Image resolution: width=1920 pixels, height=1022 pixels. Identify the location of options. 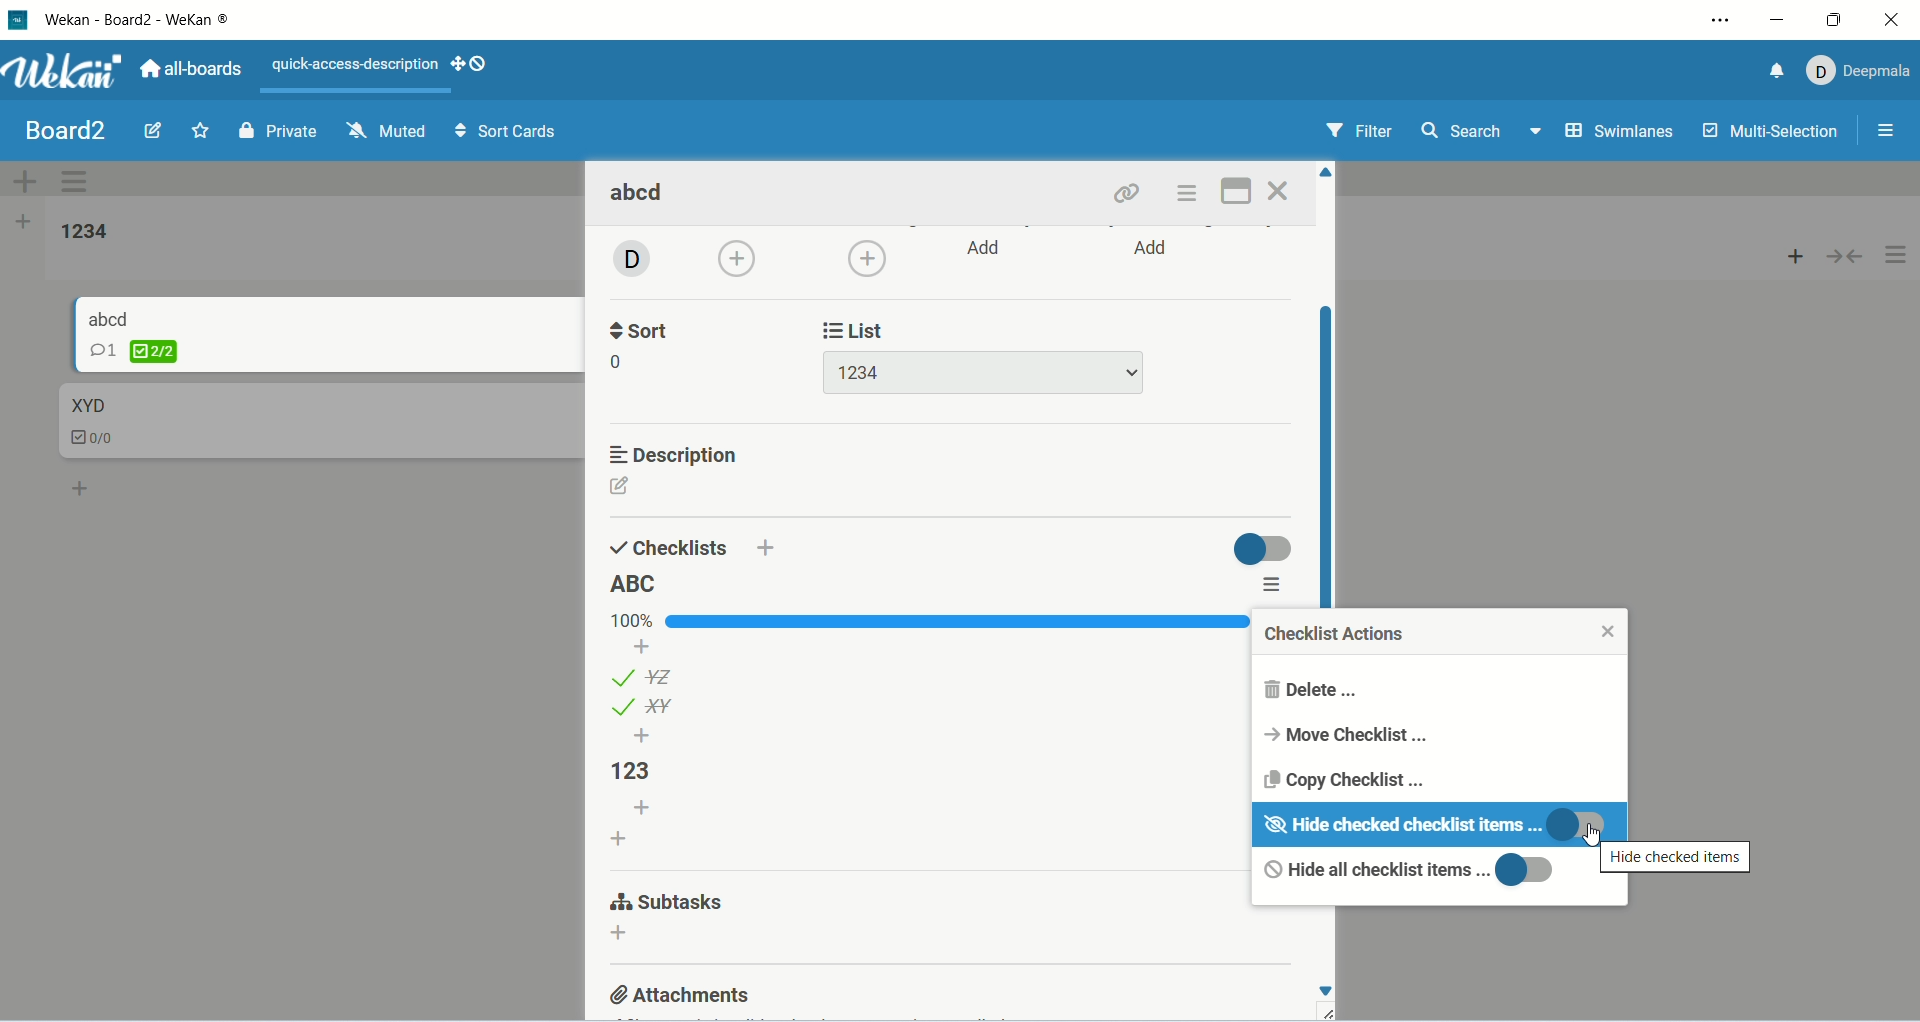
(1191, 194).